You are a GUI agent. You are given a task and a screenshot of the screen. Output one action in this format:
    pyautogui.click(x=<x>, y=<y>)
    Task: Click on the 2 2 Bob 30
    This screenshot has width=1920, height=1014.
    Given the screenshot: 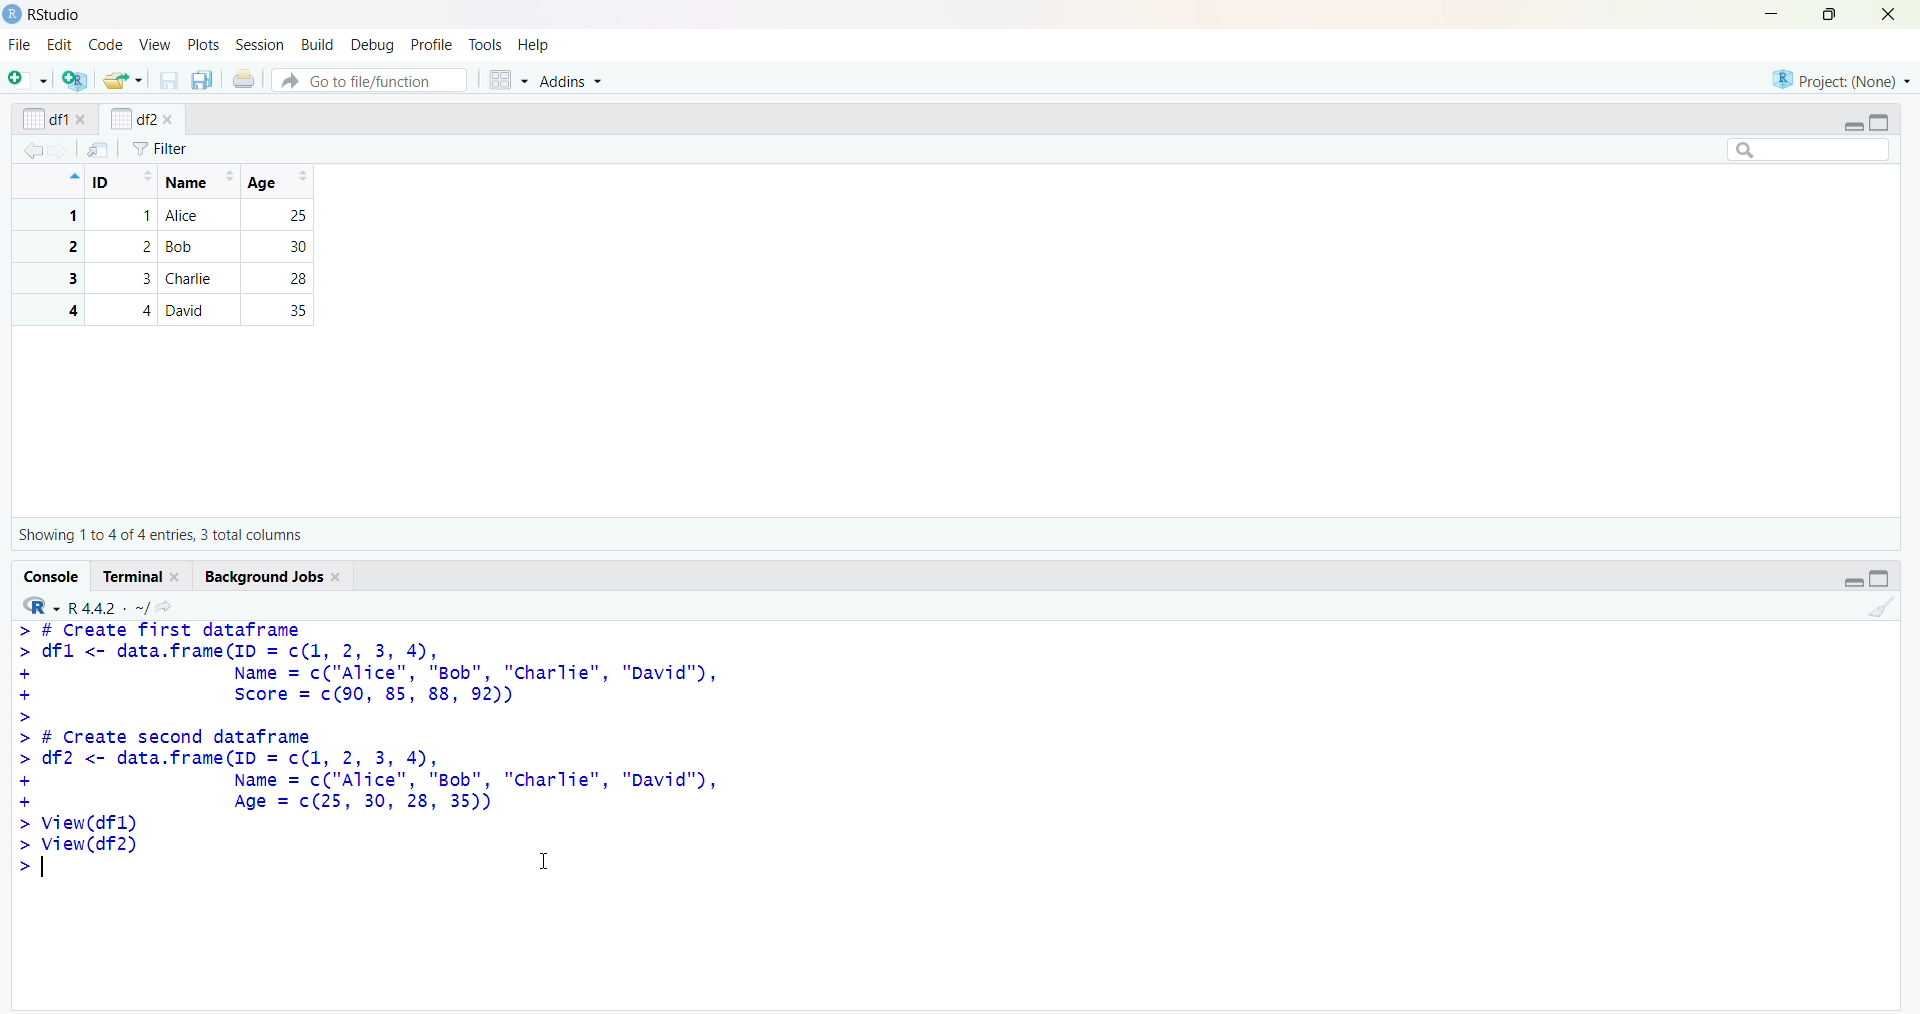 What is the action you would take?
    pyautogui.click(x=172, y=247)
    